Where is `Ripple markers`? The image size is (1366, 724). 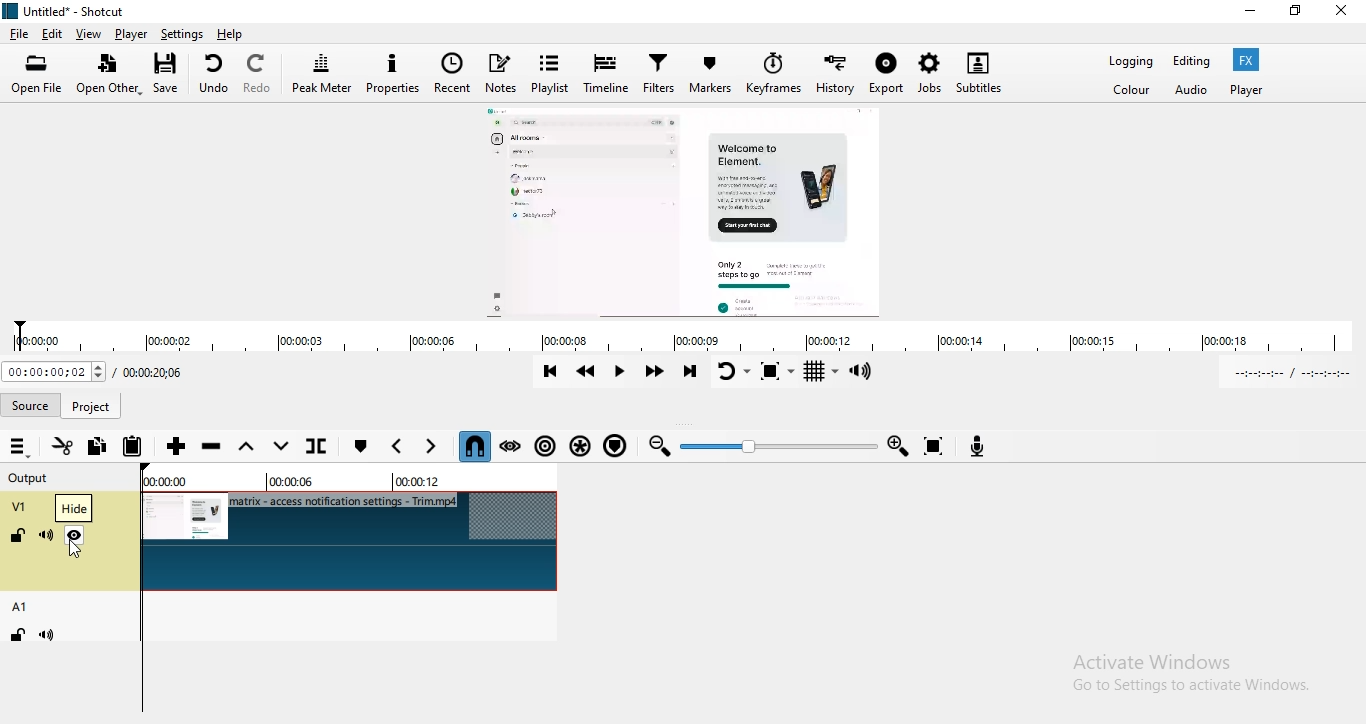
Ripple markers is located at coordinates (617, 448).